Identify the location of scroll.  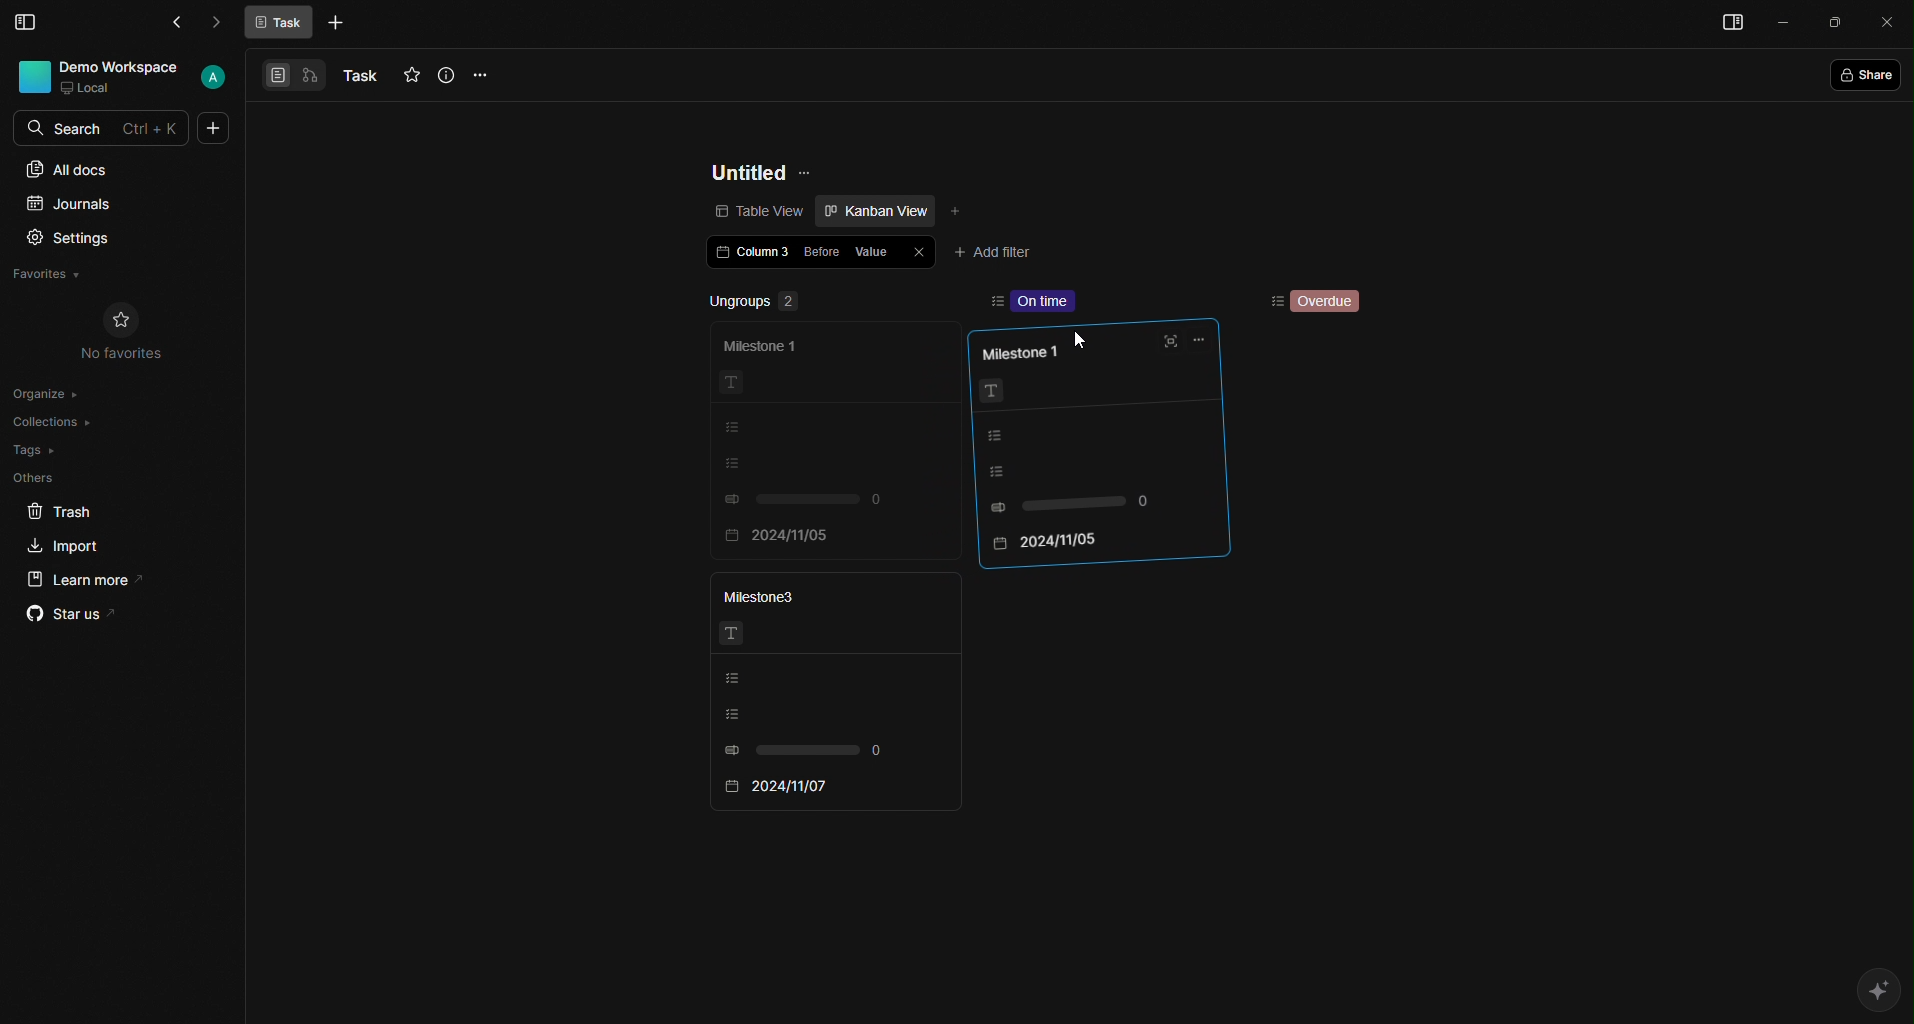
(1901, 501).